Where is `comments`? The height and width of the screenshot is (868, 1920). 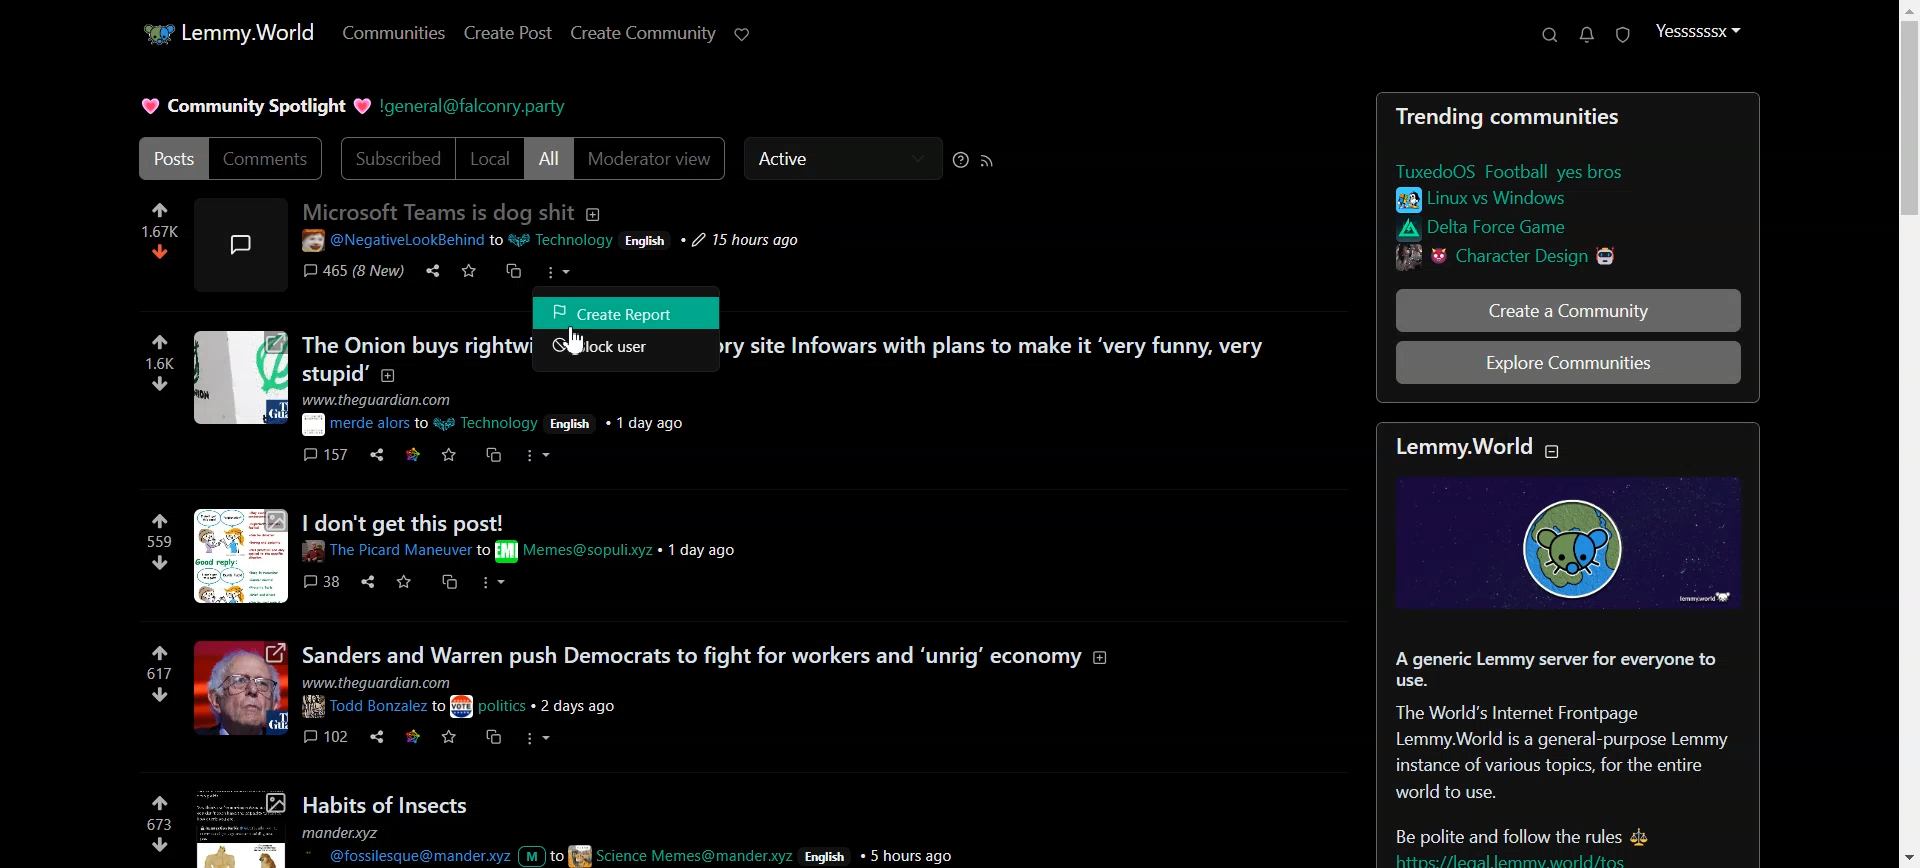 comments is located at coordinates (352, 273).